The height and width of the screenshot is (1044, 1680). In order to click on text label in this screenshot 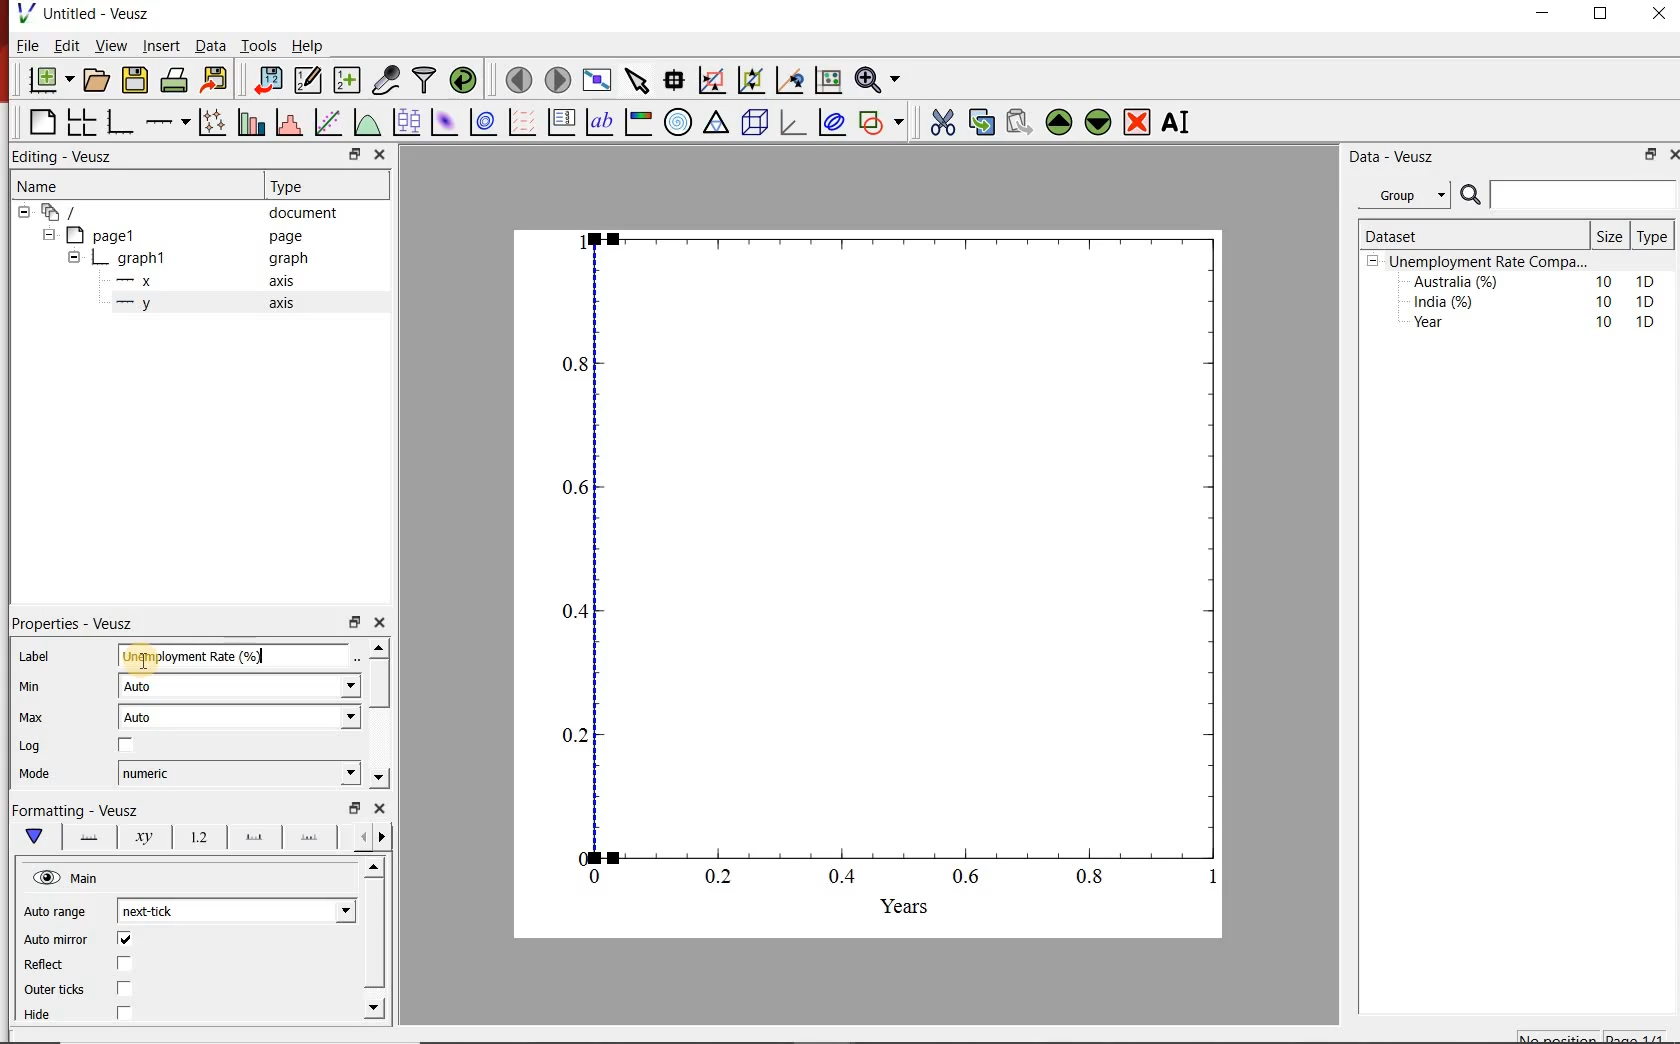, I will do `click(600, 122)`.